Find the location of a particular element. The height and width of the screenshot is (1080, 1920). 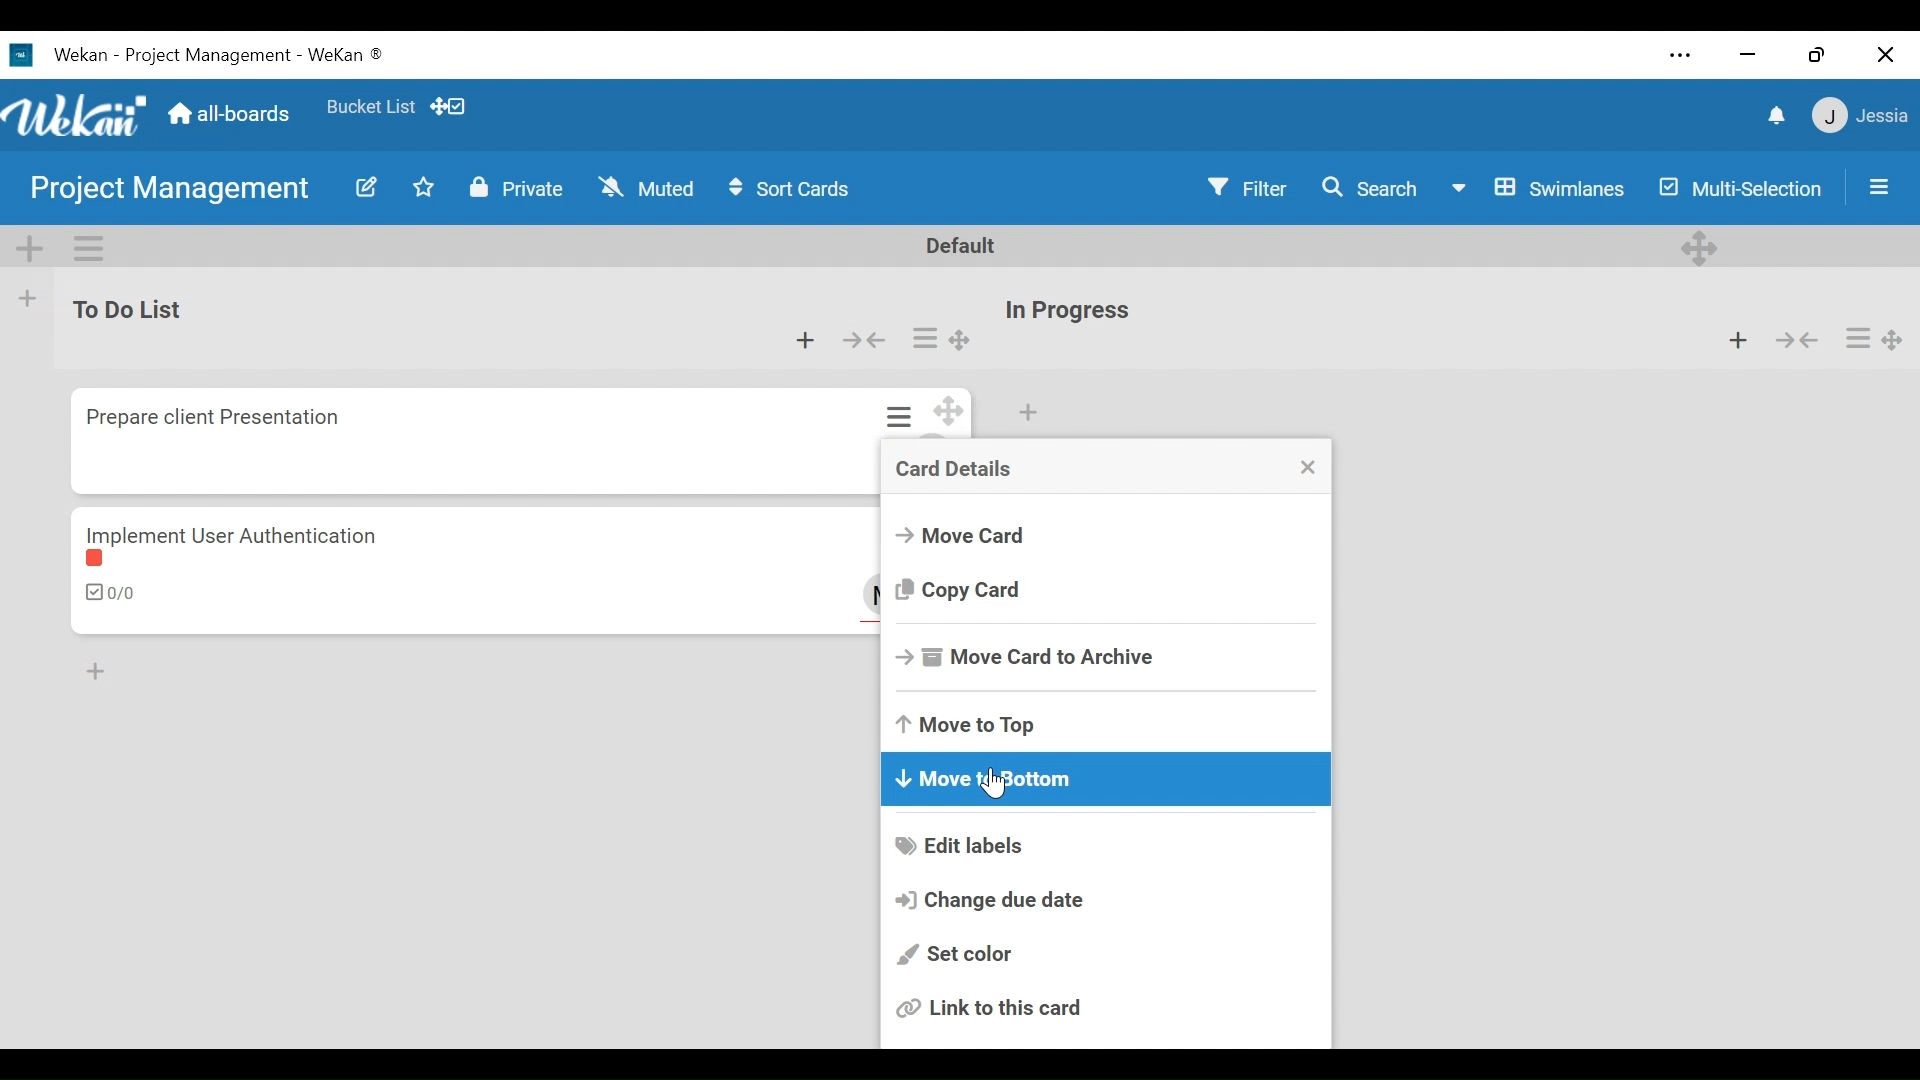

Card Title is located at coordinates (220, 417).